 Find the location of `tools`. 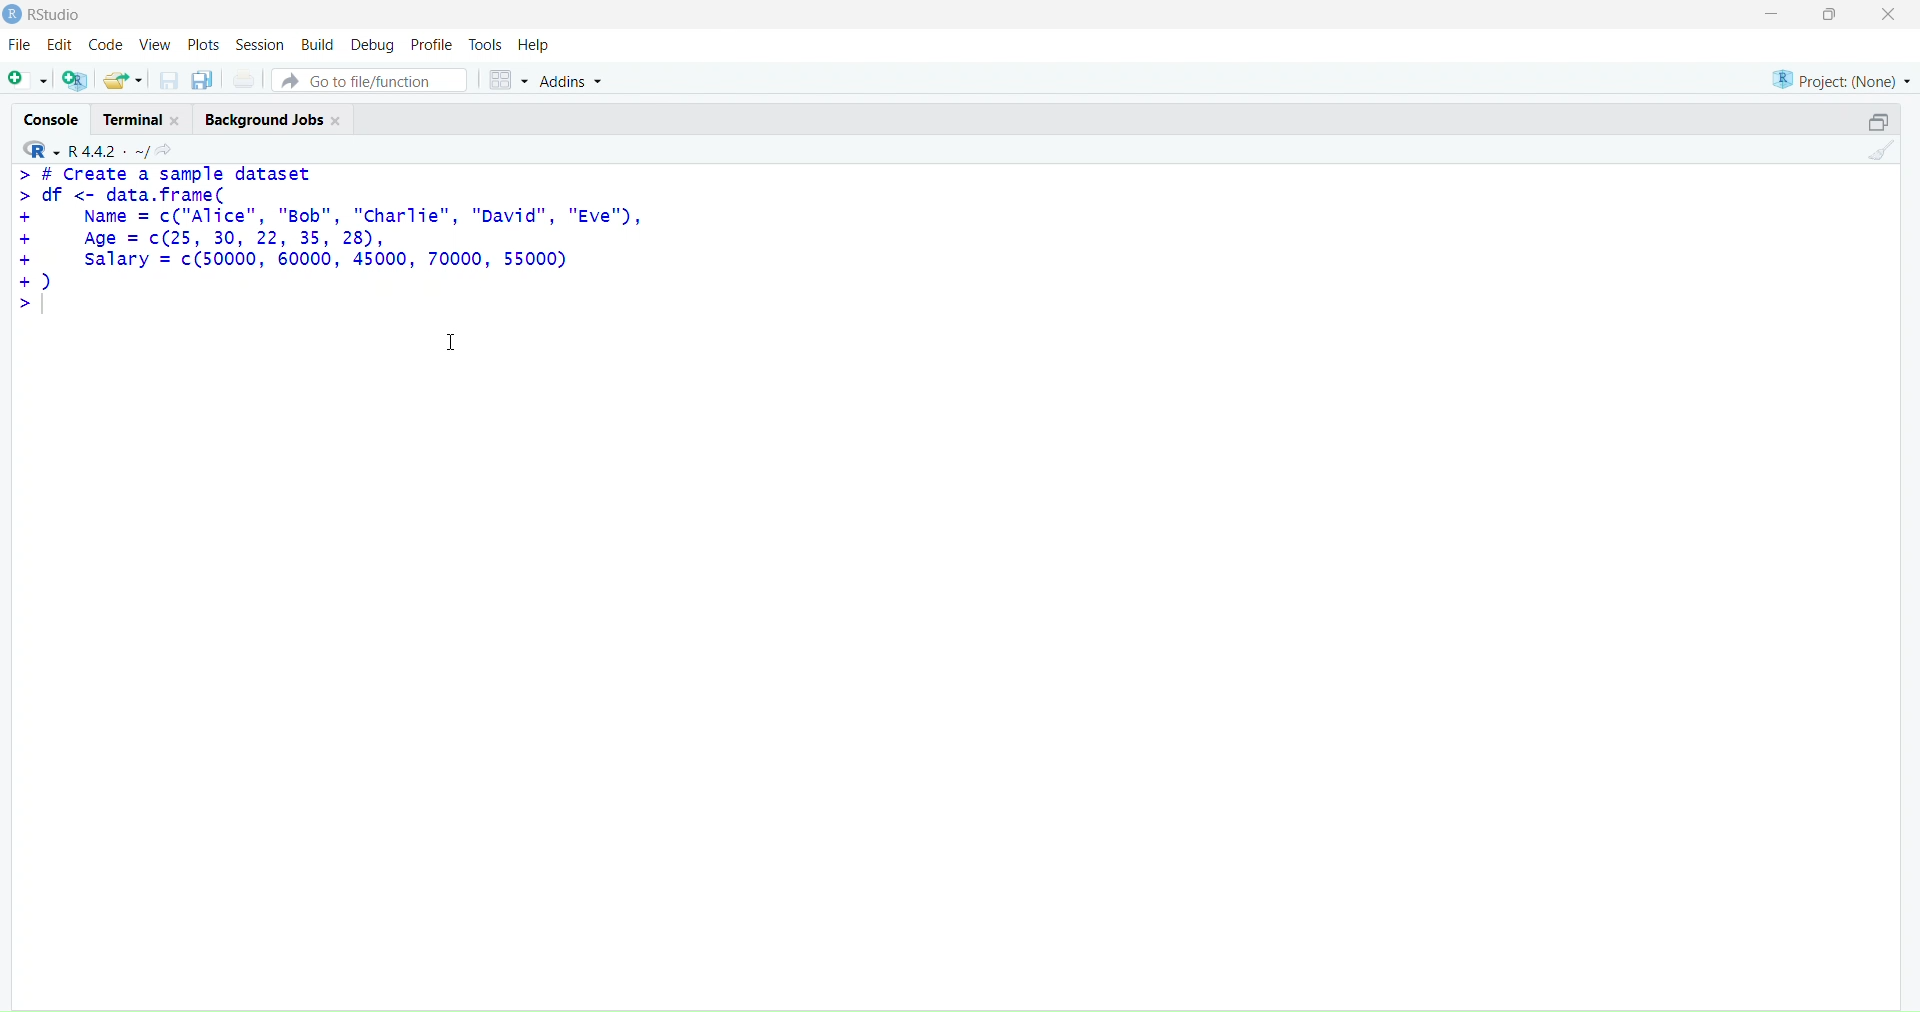

tools is located at coordinates (487, 43).